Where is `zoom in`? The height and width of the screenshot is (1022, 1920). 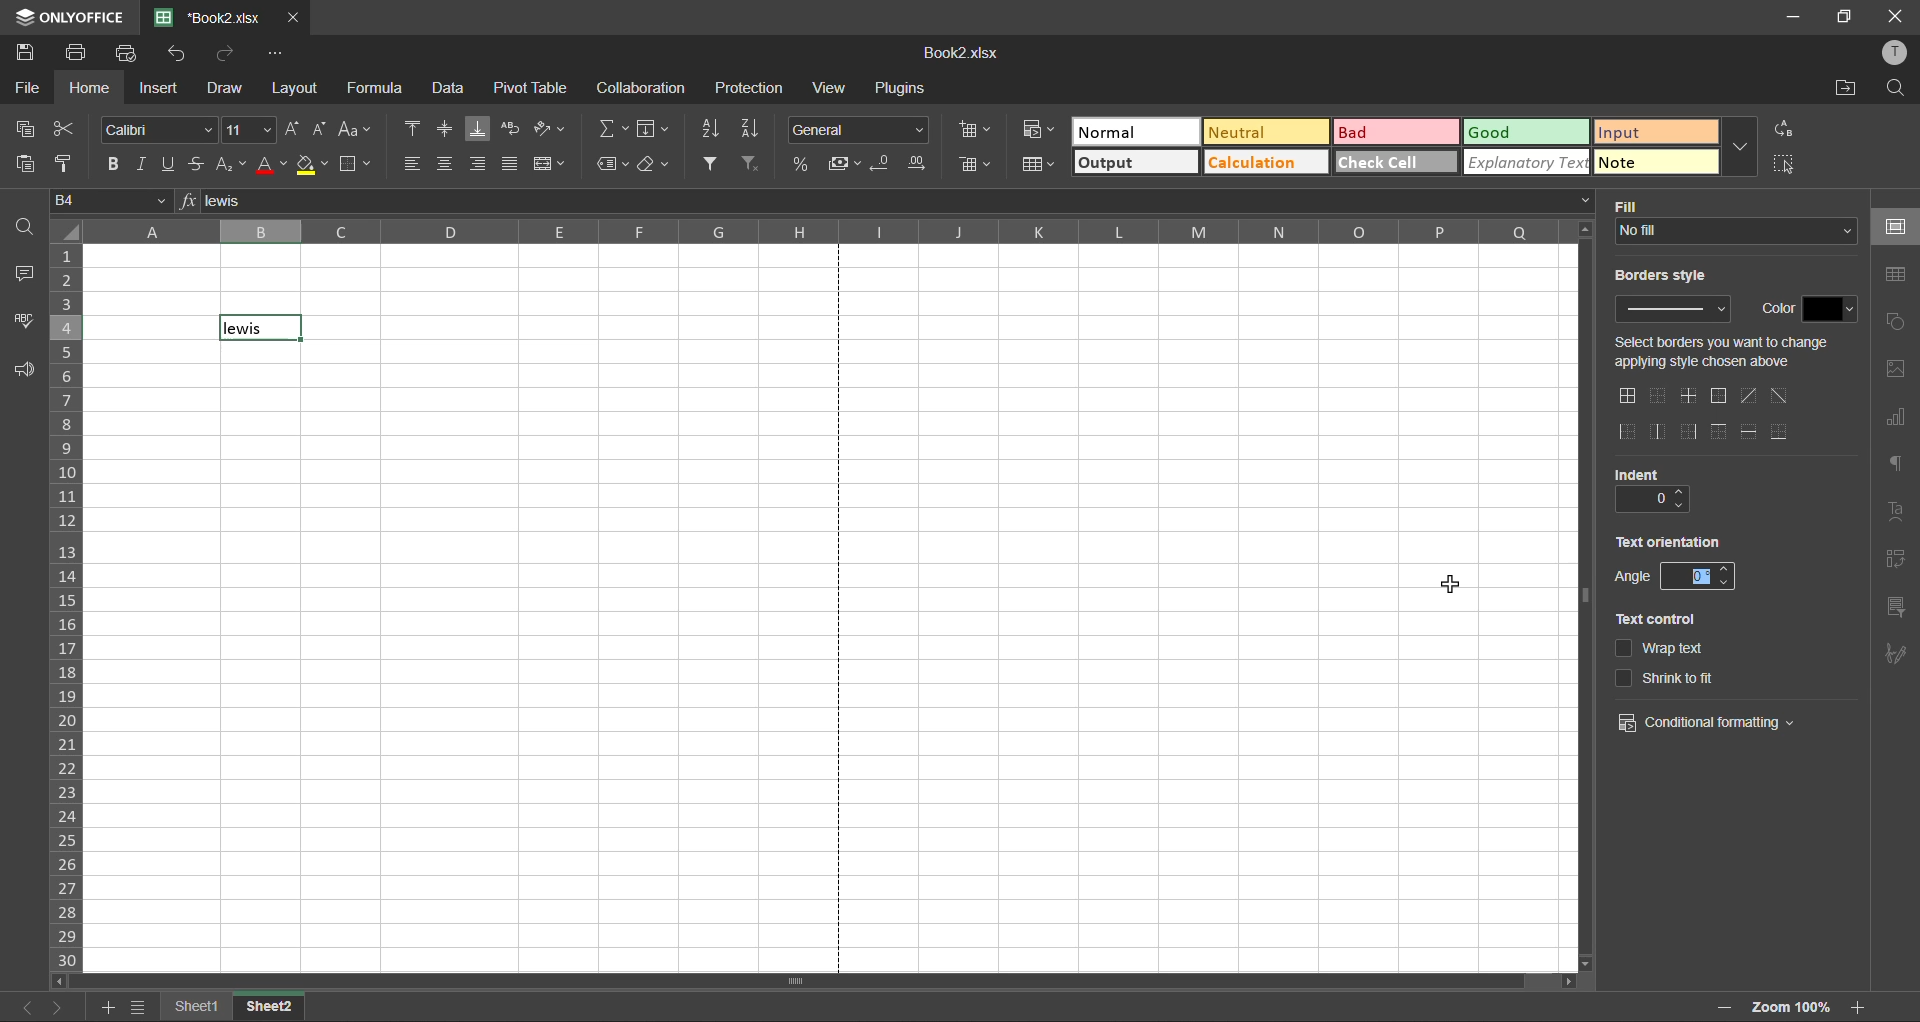
zoom in is located at coordinates (1863, 1006).